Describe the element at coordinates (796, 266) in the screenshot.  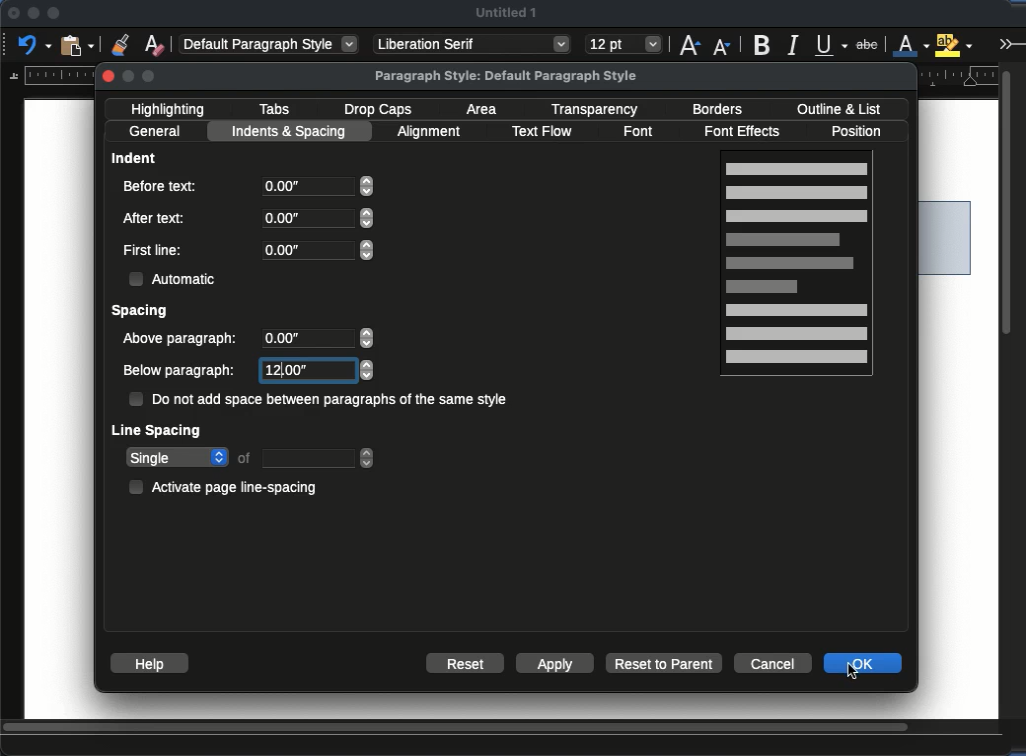
I see `preview` at that location.